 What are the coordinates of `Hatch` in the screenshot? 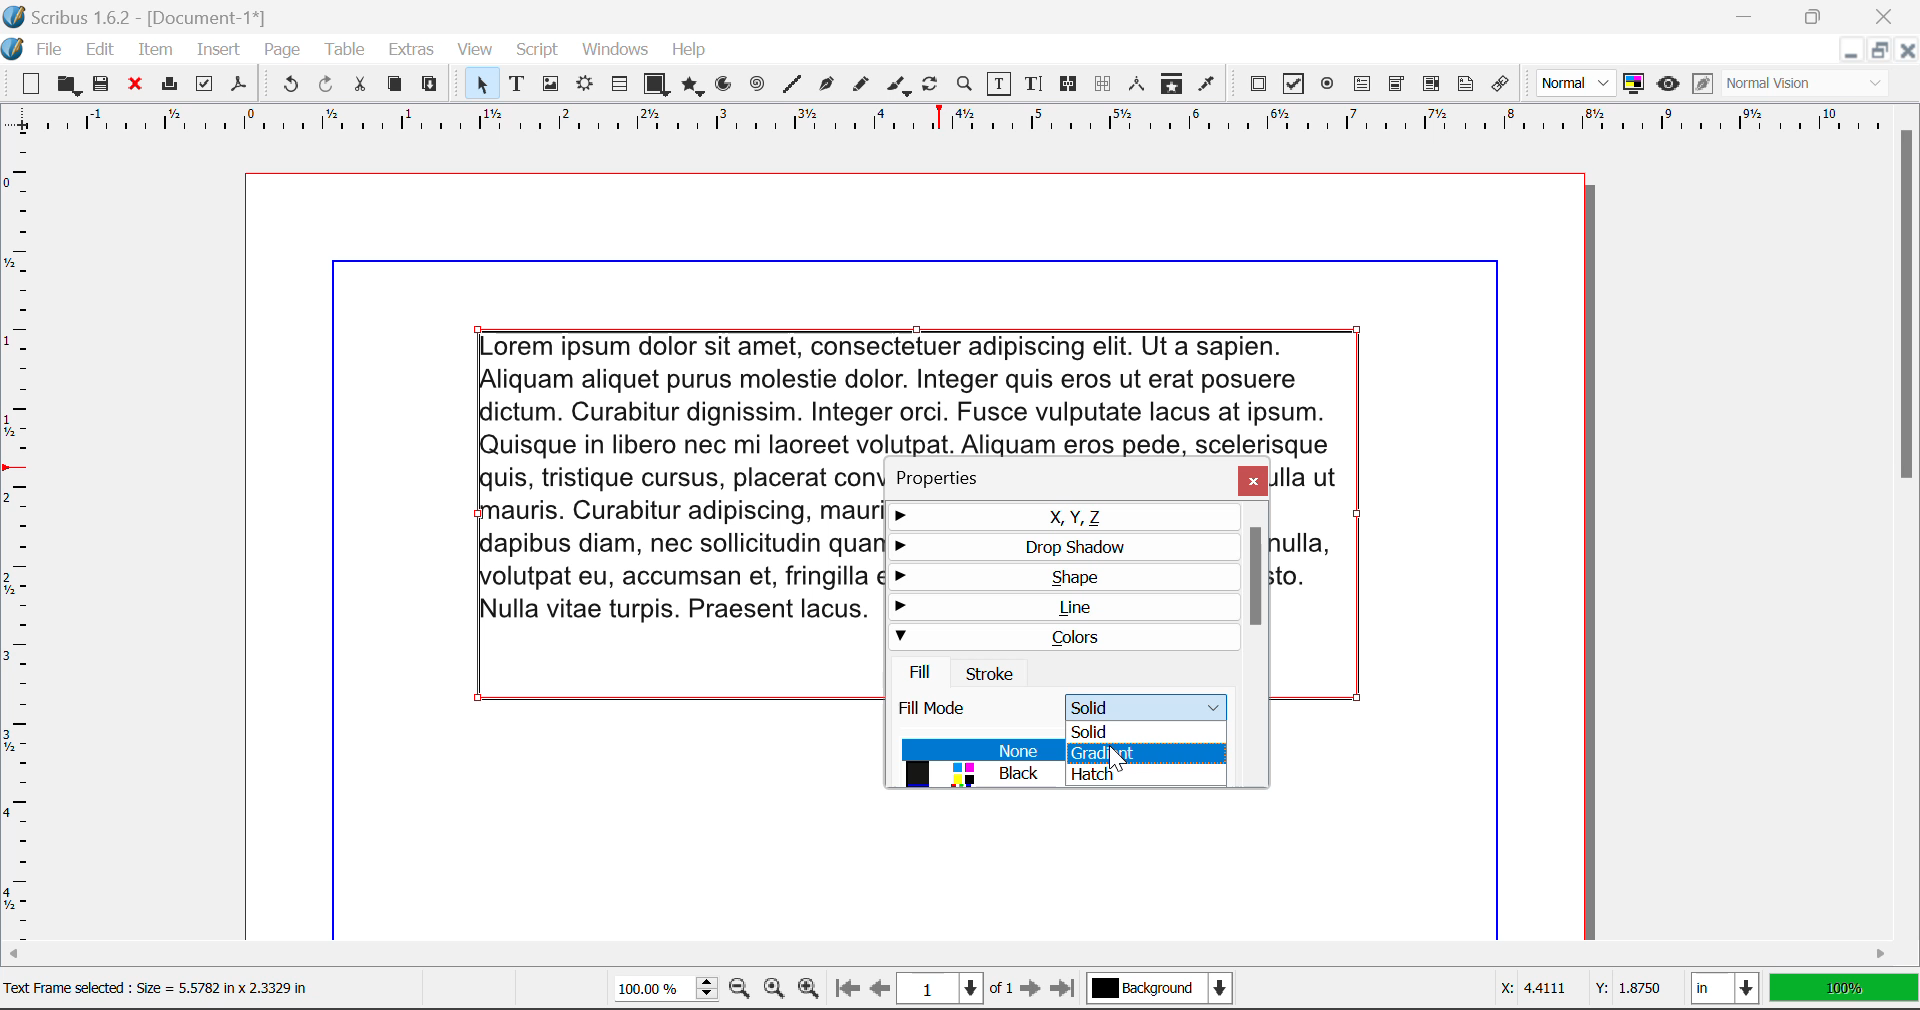 It's located at (1144, 775).